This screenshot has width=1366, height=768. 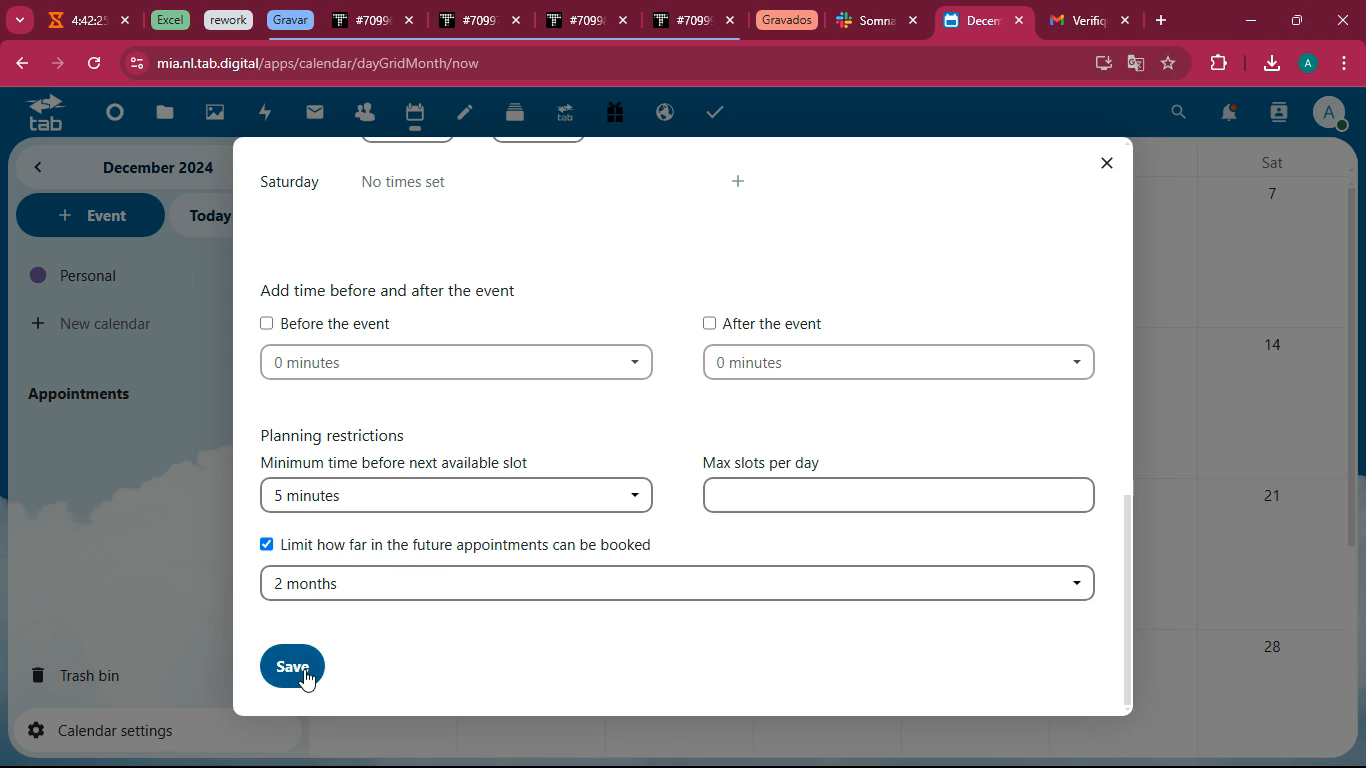 What do you see at coordinates (94, 324) in the screenshot?
I see `new calendar` at bounding box center [94, 324].